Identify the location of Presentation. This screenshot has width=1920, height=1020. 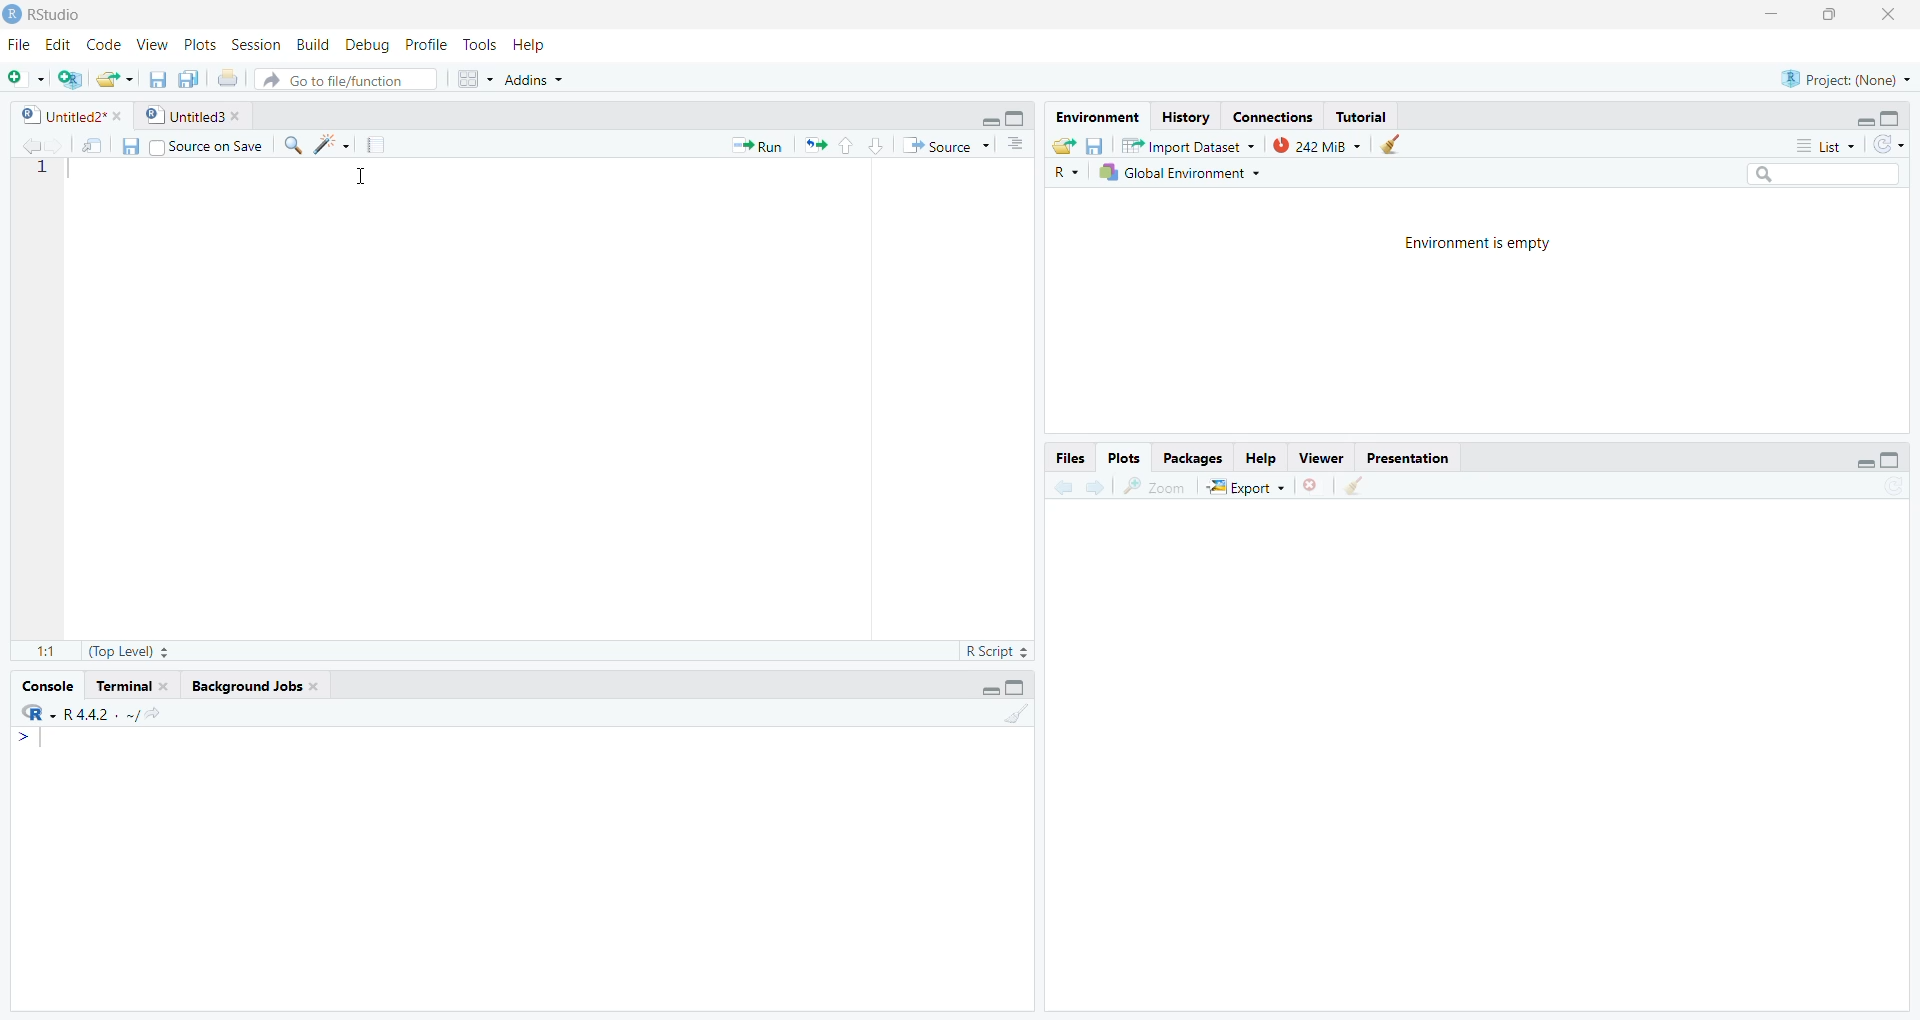
(1404, 455).